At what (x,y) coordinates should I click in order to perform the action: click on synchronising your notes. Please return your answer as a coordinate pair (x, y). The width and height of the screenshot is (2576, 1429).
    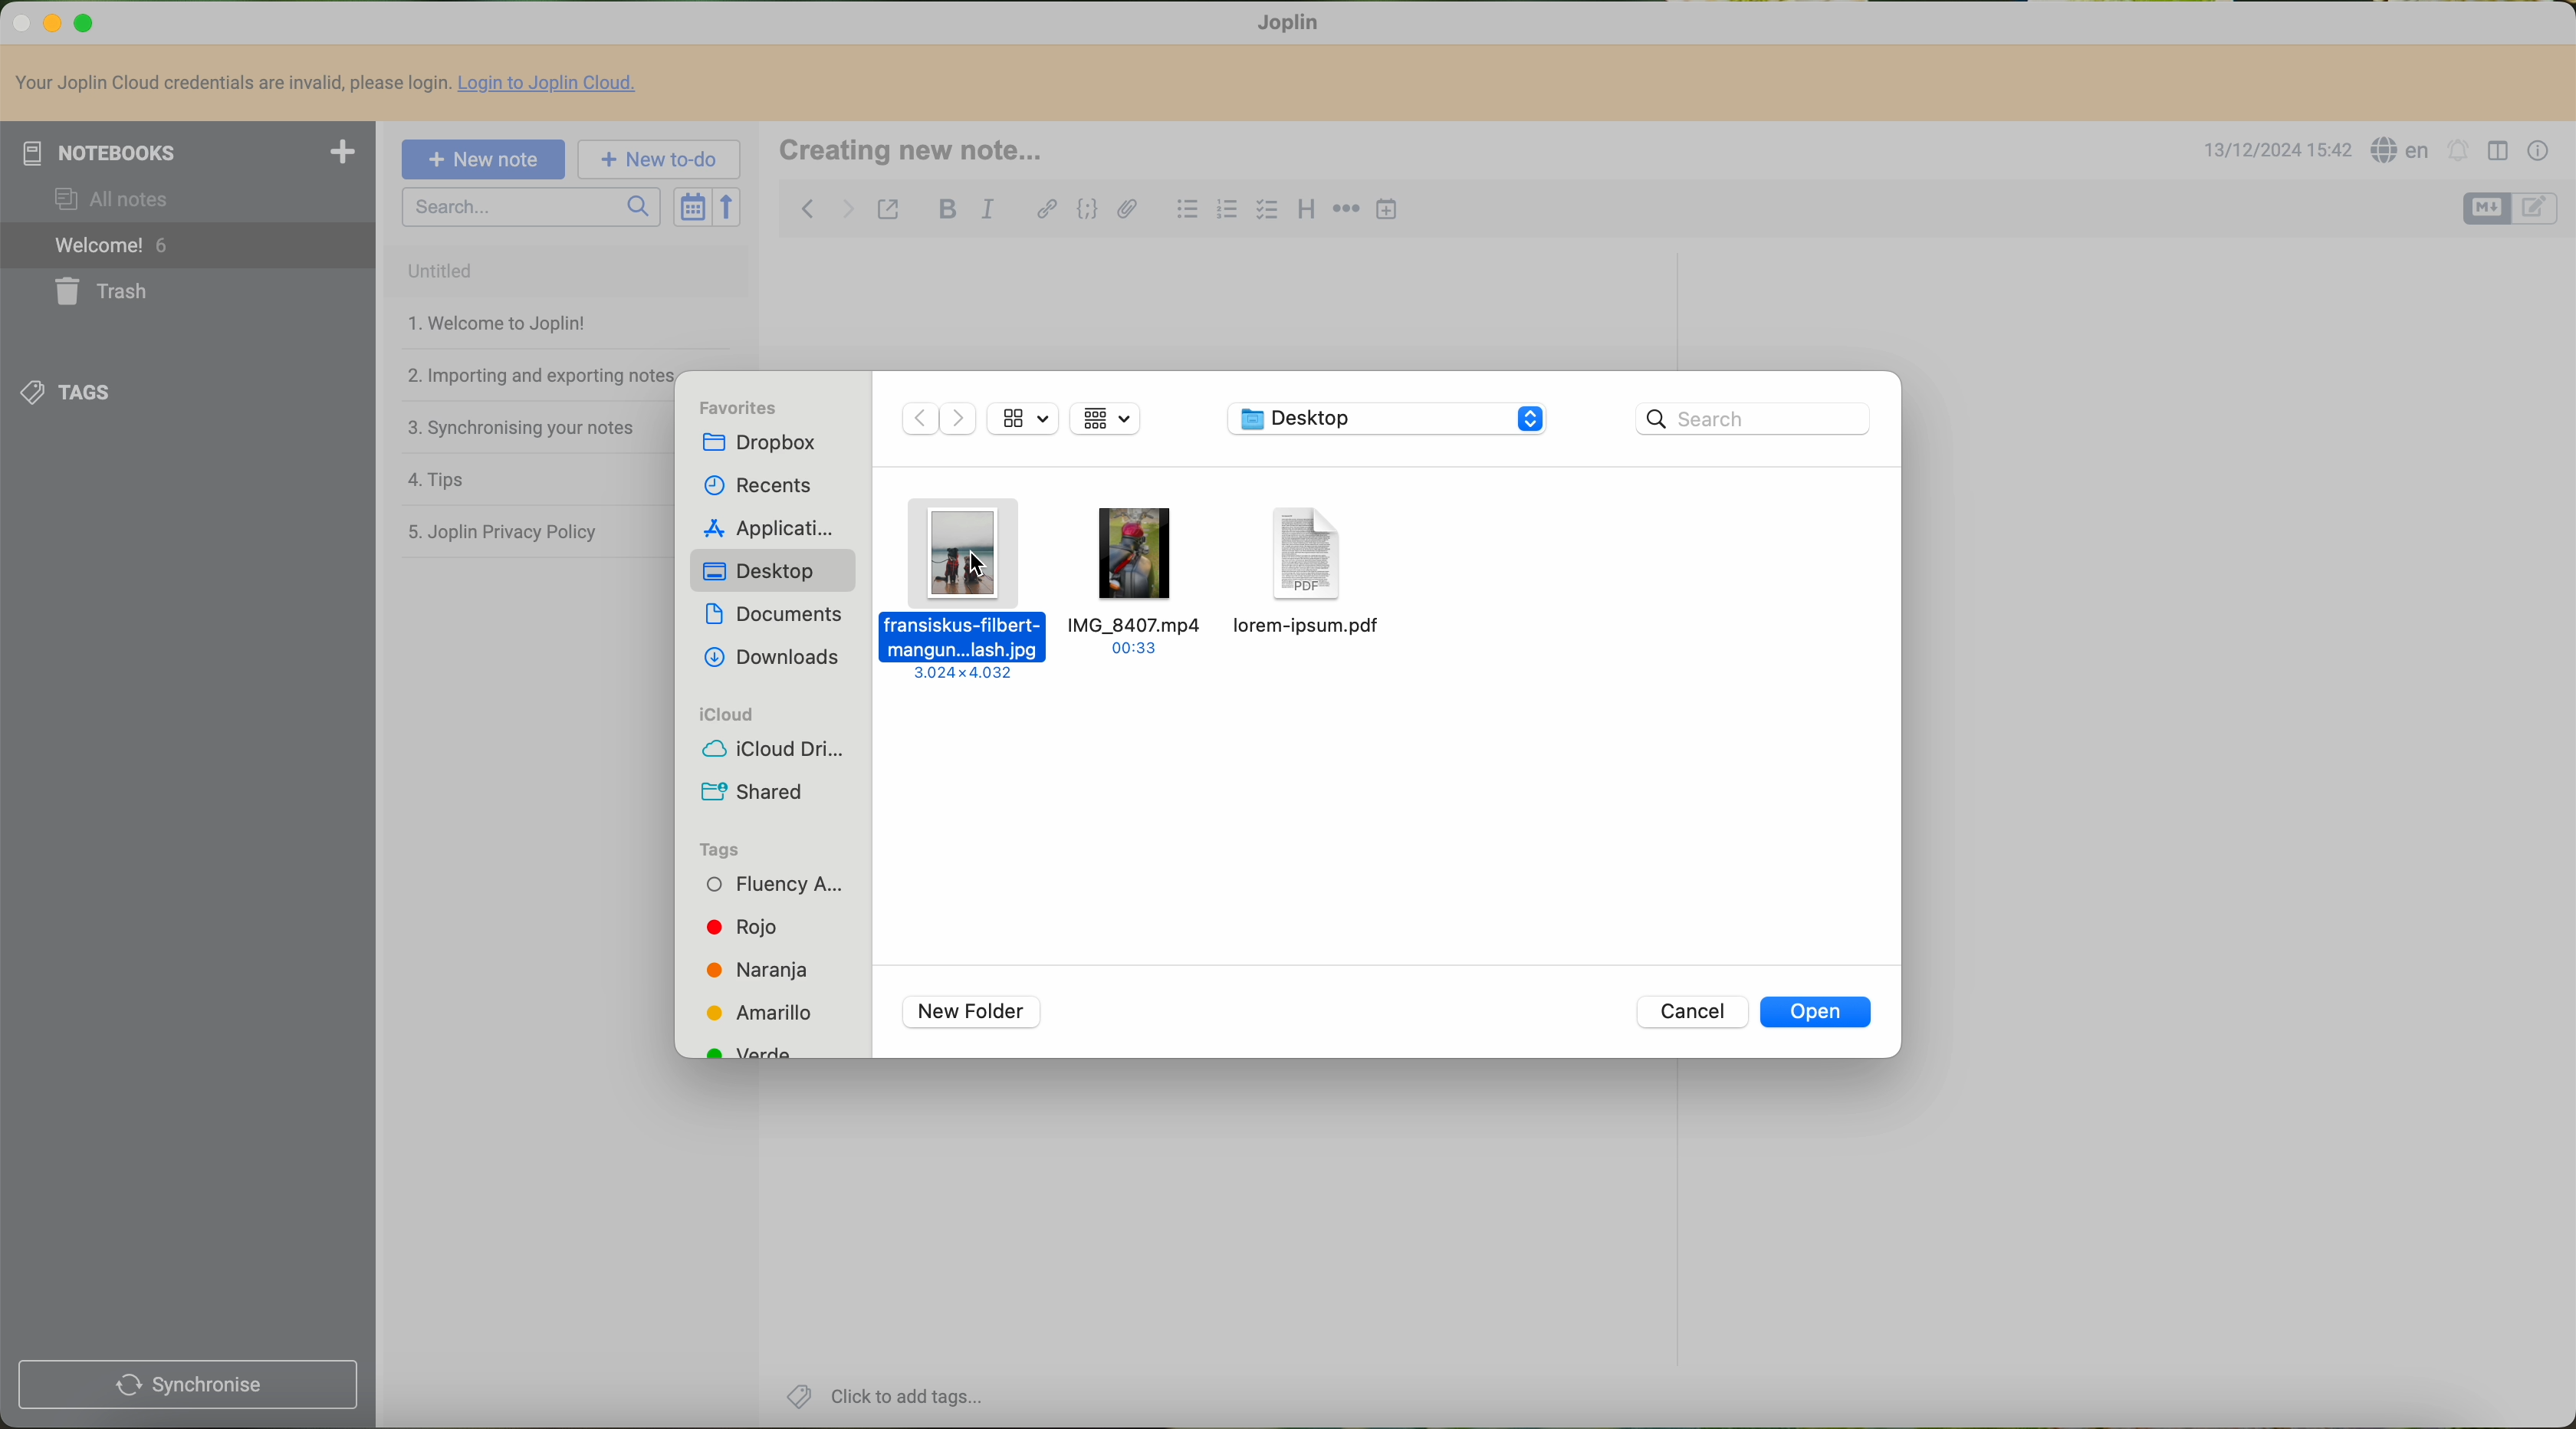
    Looking at the image, I should click on (521, 429).